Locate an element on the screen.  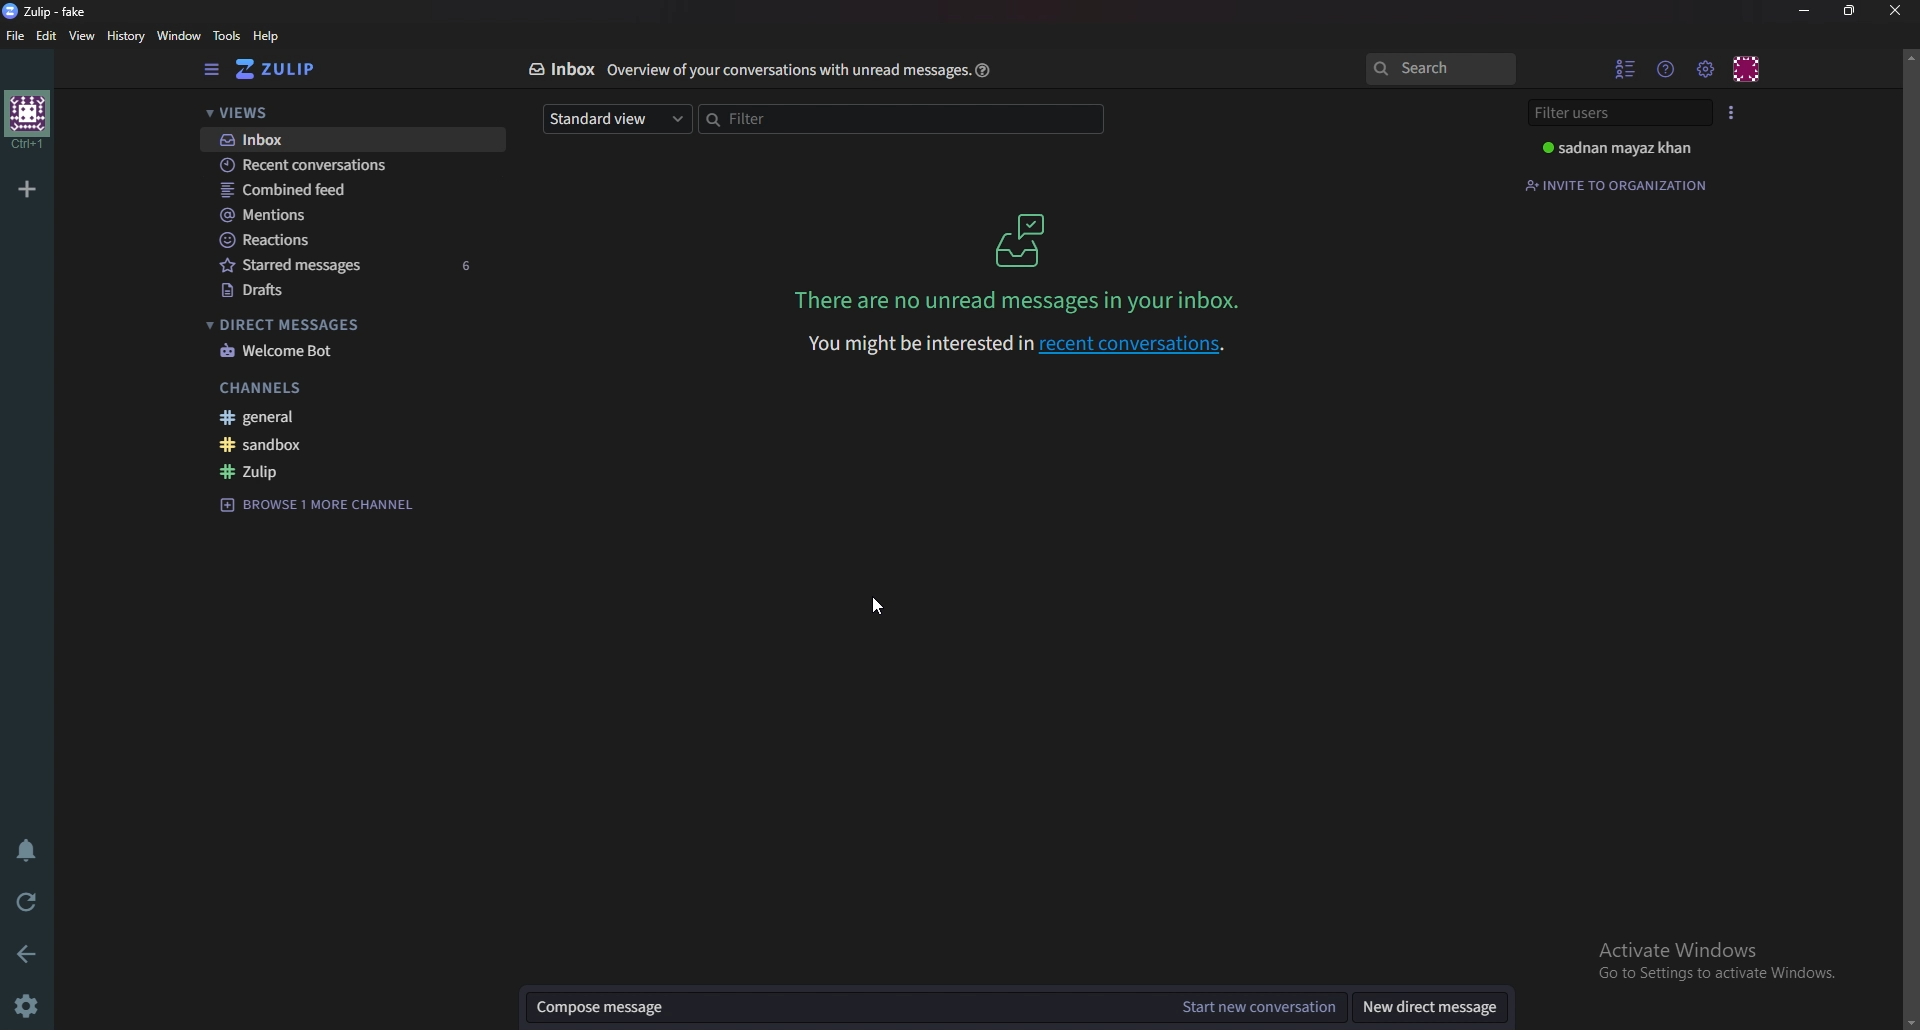
Overview of your conversations with unread message: is located at coordinates (786, 72).